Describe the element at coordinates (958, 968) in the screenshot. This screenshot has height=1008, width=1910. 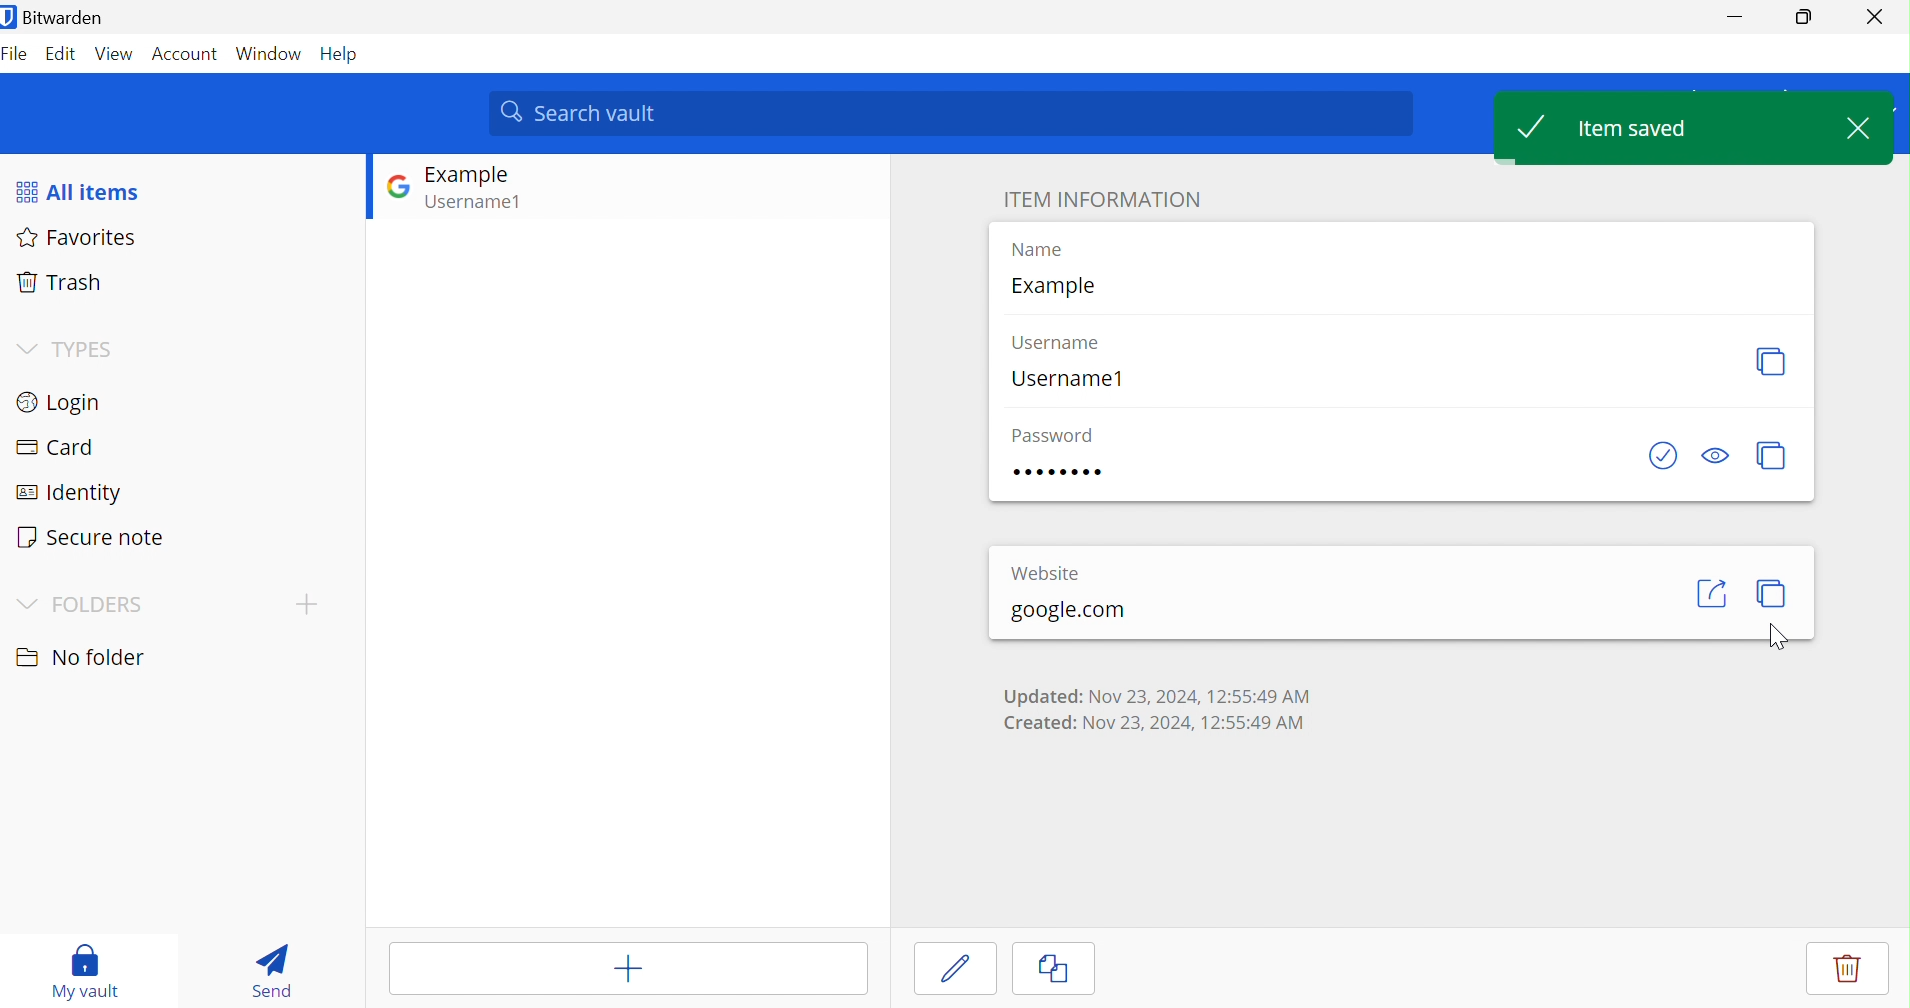
I see `Save` at that location.